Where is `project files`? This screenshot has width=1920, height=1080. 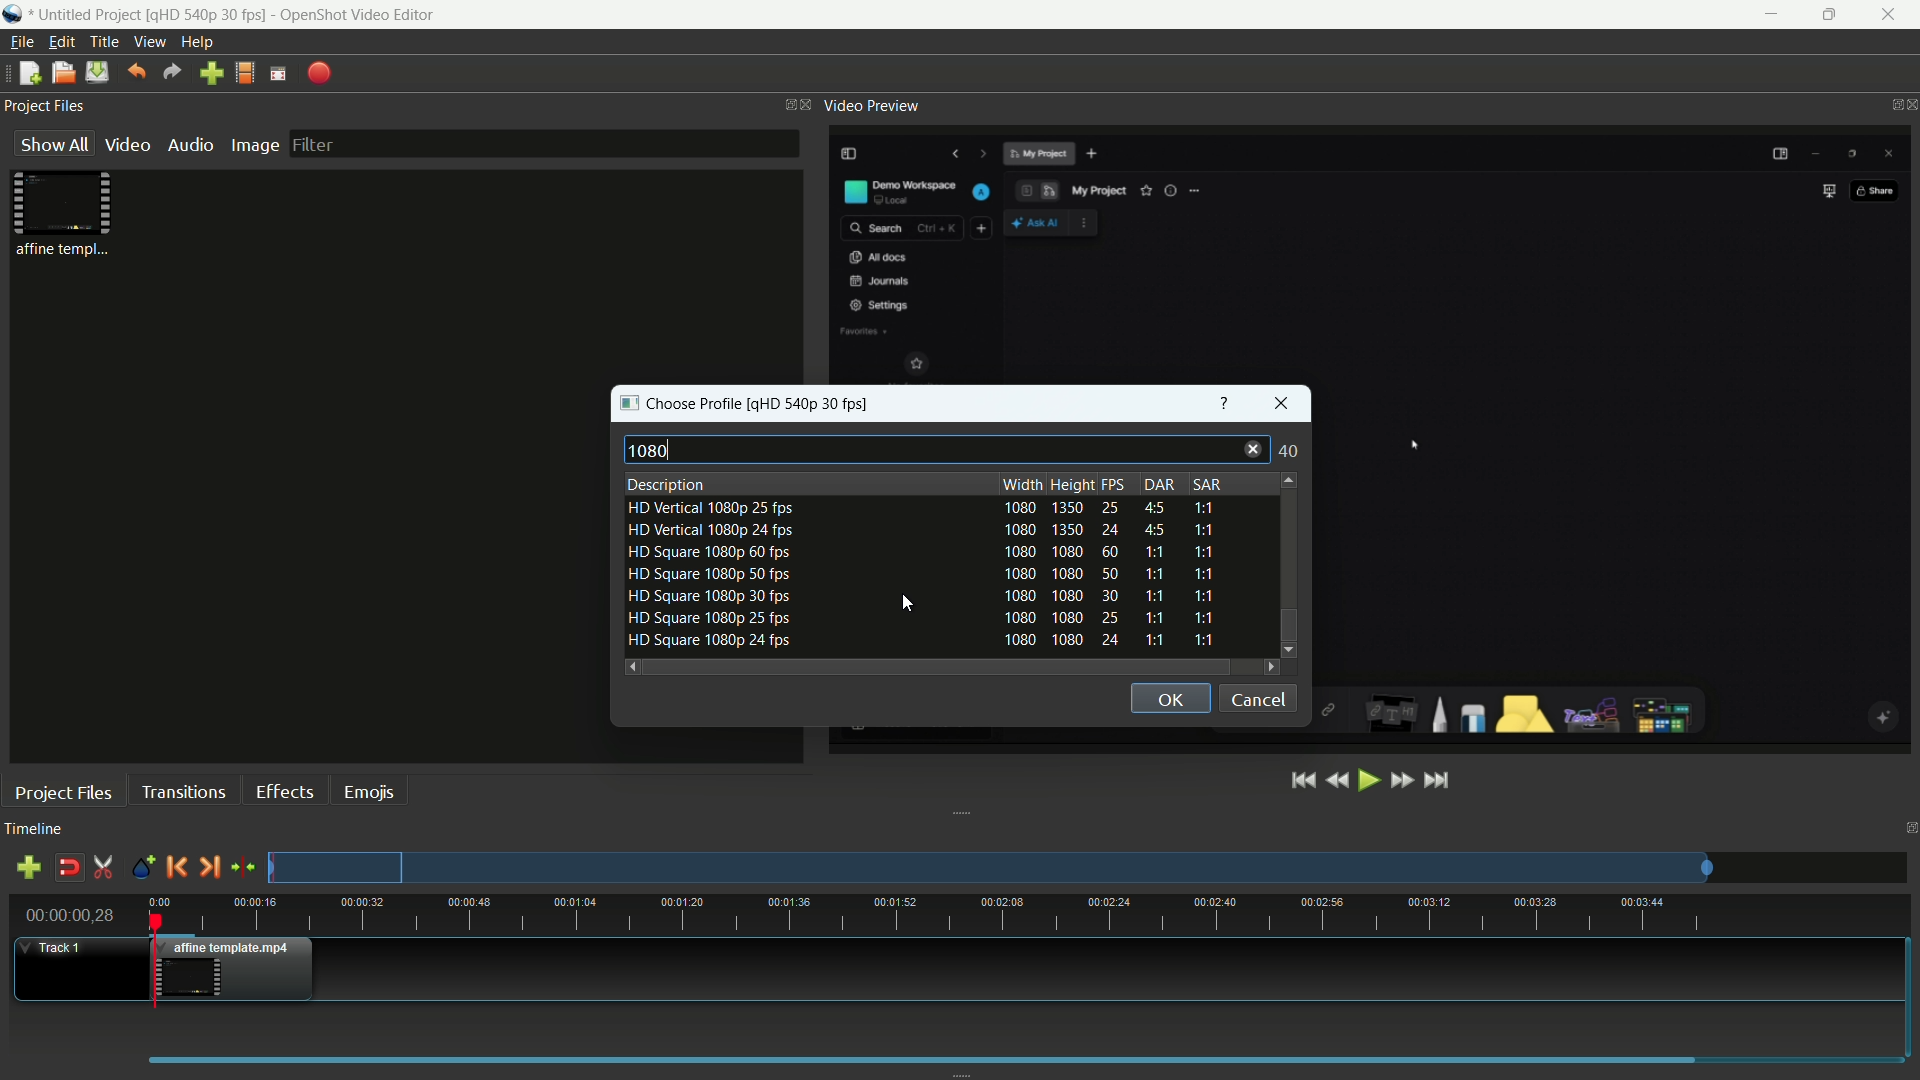
project files is located at coordinates (64, 792).